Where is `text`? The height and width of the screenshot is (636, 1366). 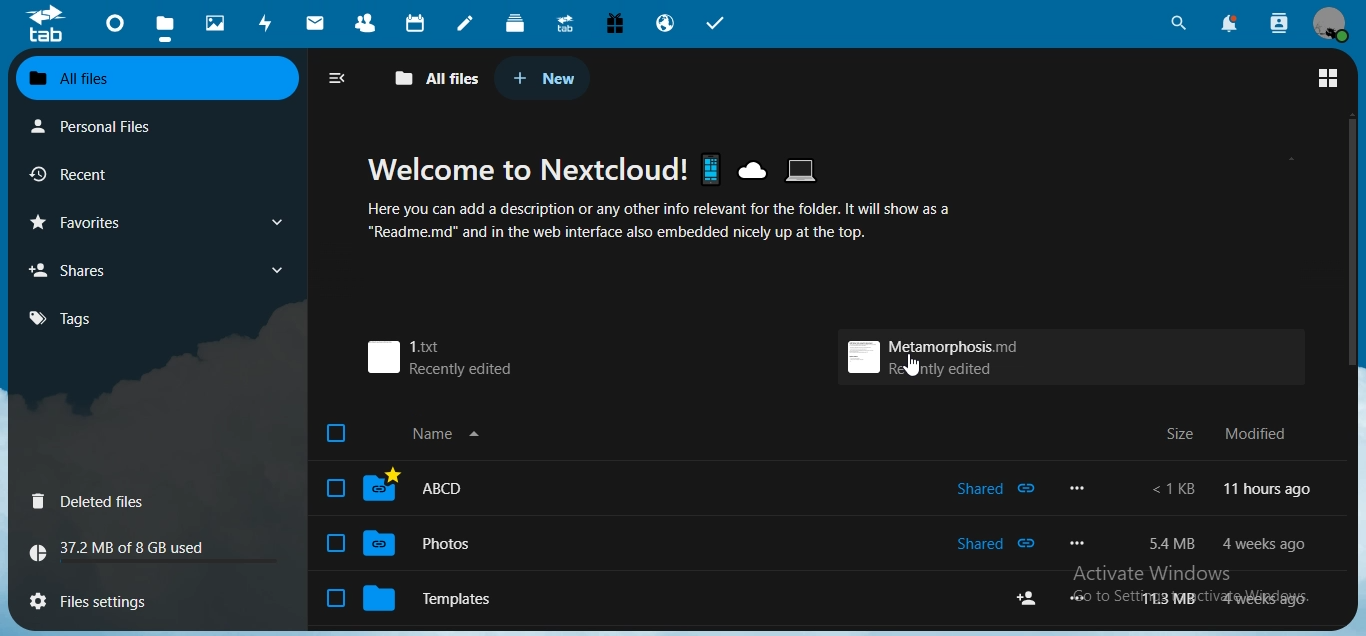
text is located at coordinates (1229, 544).